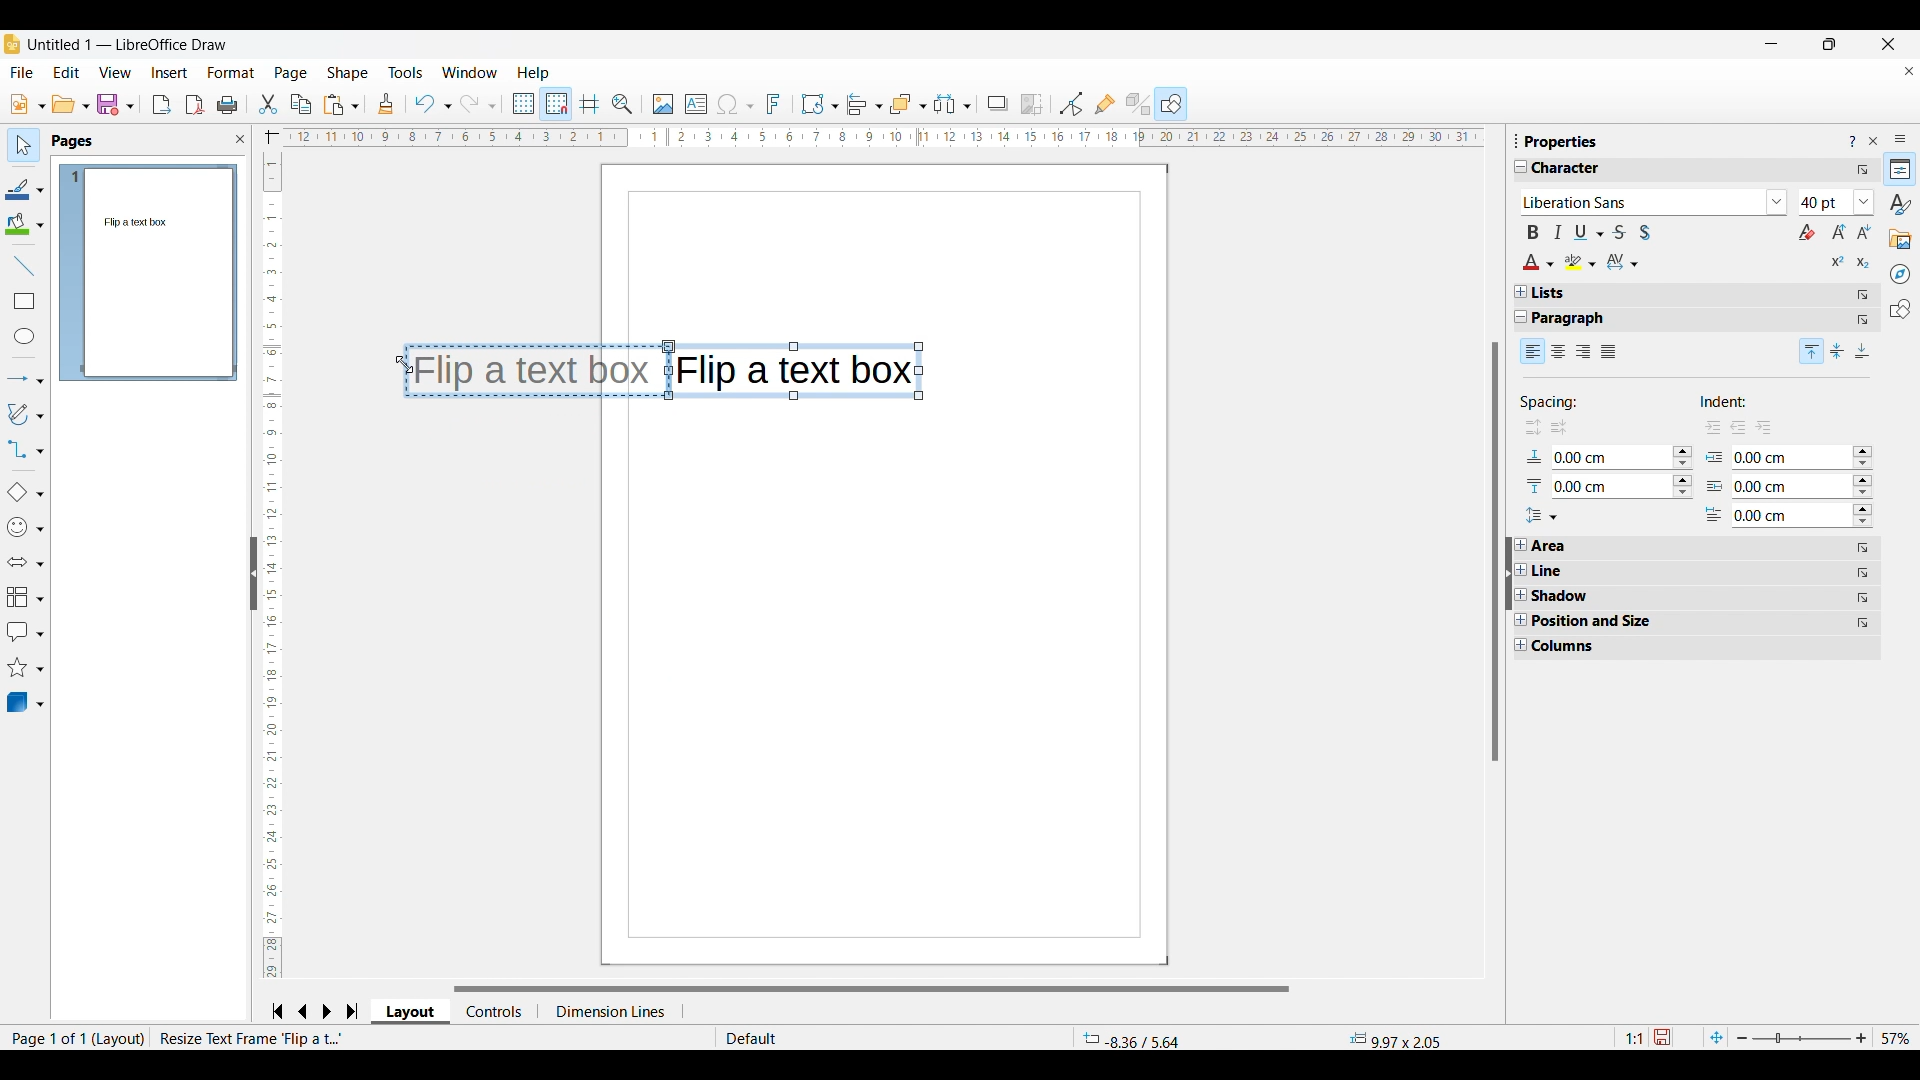 Image resolution: width=1920 pixels, height=1080 pixels. Describe the element at coordinates (522, 104) in the screenshot. I see `Display grid` at that location.